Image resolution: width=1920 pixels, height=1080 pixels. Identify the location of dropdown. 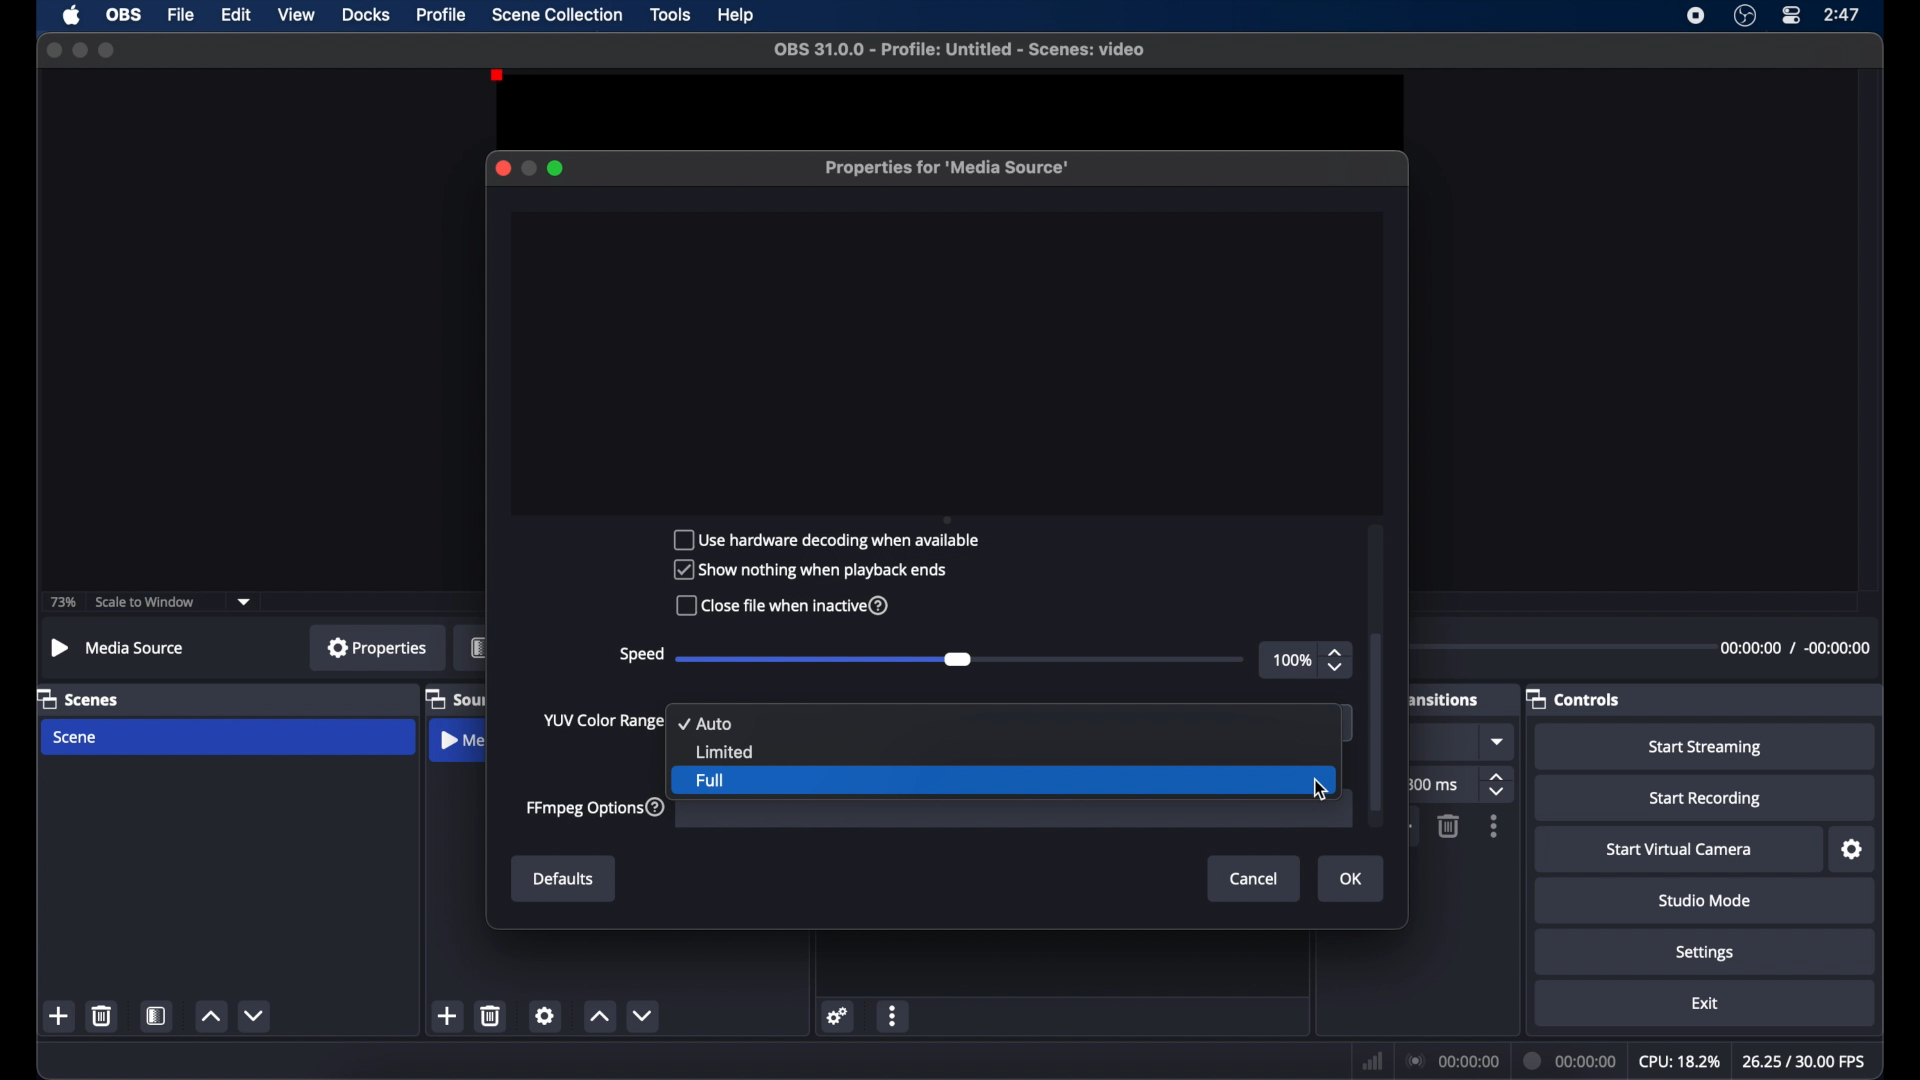
(245, 602).